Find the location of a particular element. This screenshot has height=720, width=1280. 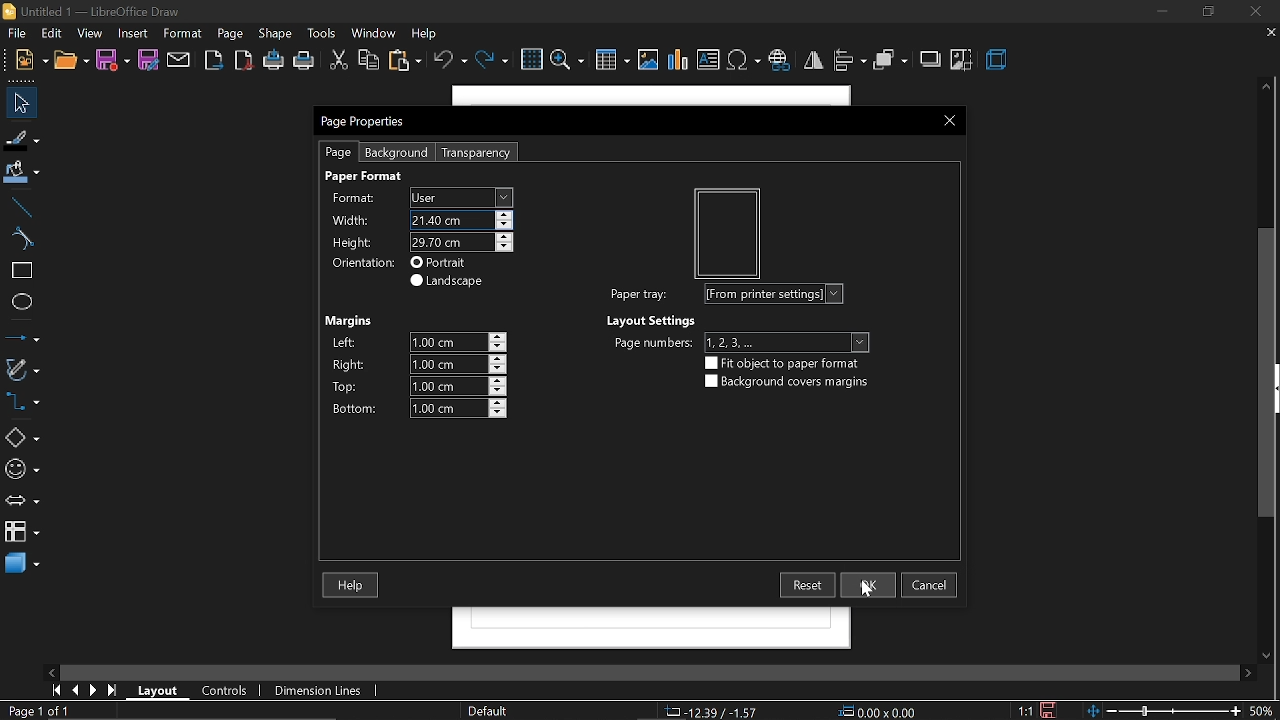

align is located at coordinates (850, 60).